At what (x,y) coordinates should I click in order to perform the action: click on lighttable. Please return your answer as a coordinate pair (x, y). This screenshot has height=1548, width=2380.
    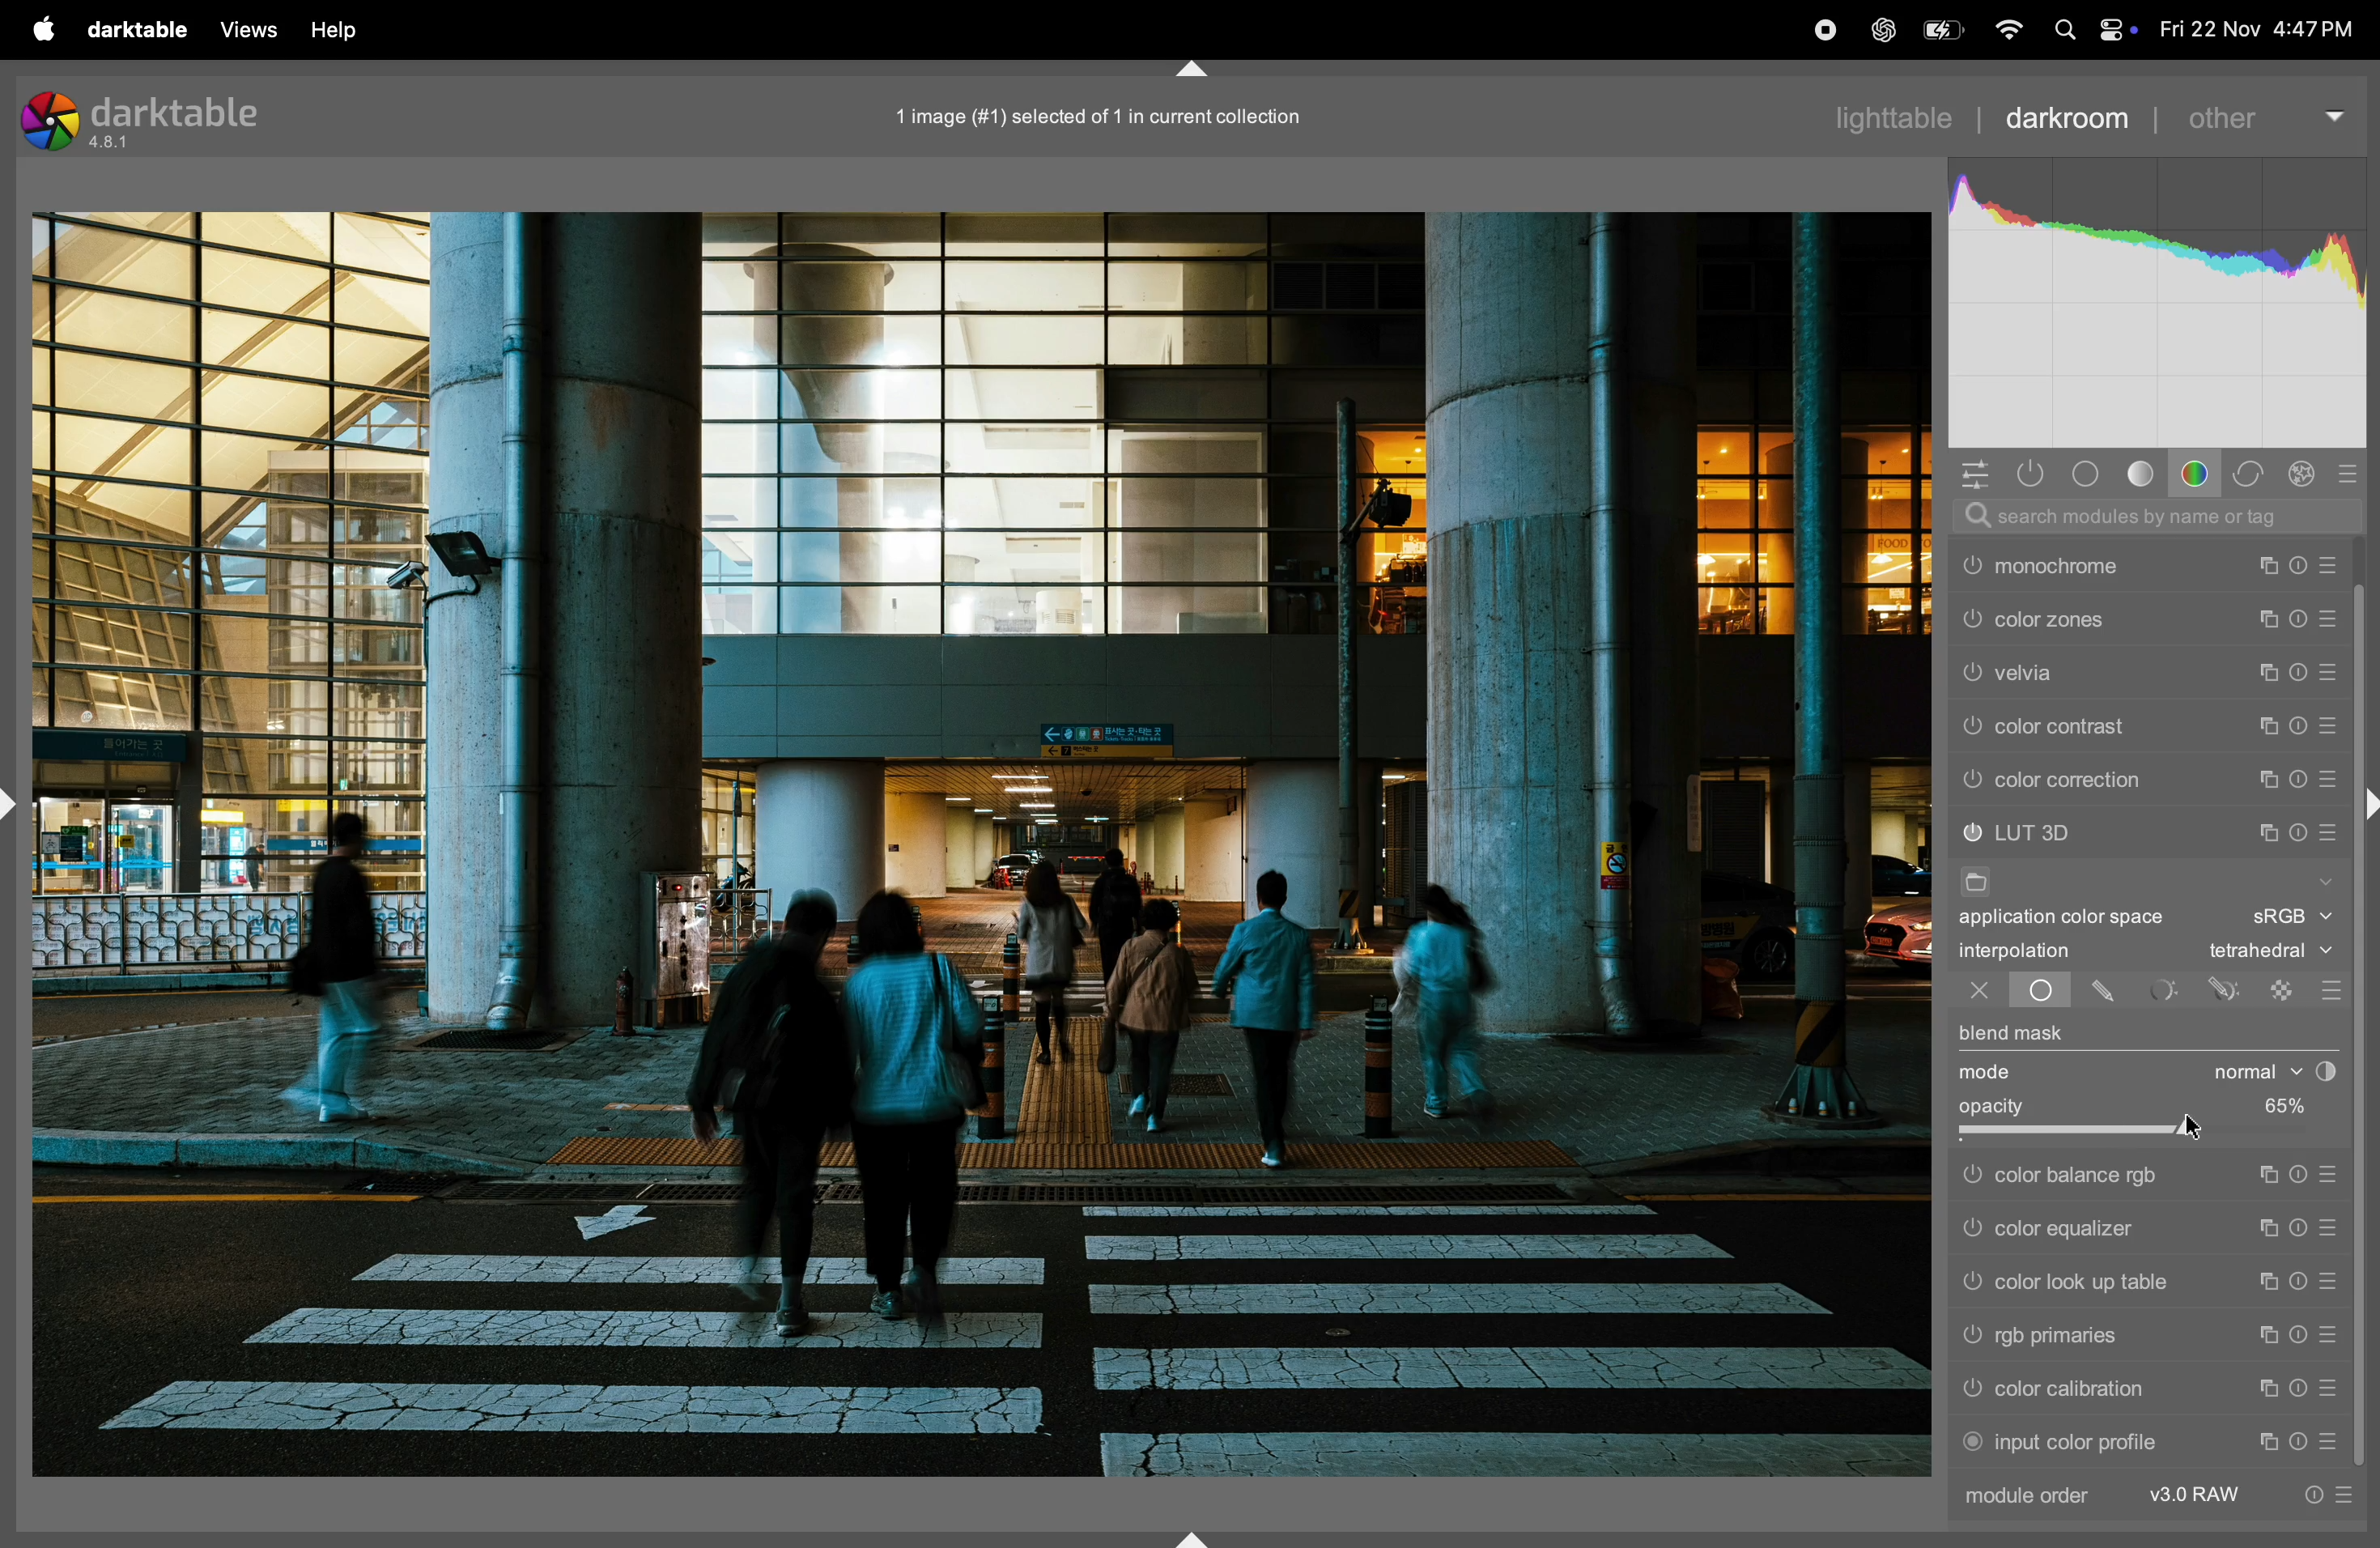
    Looking at the image, I should click on (1891, 121).